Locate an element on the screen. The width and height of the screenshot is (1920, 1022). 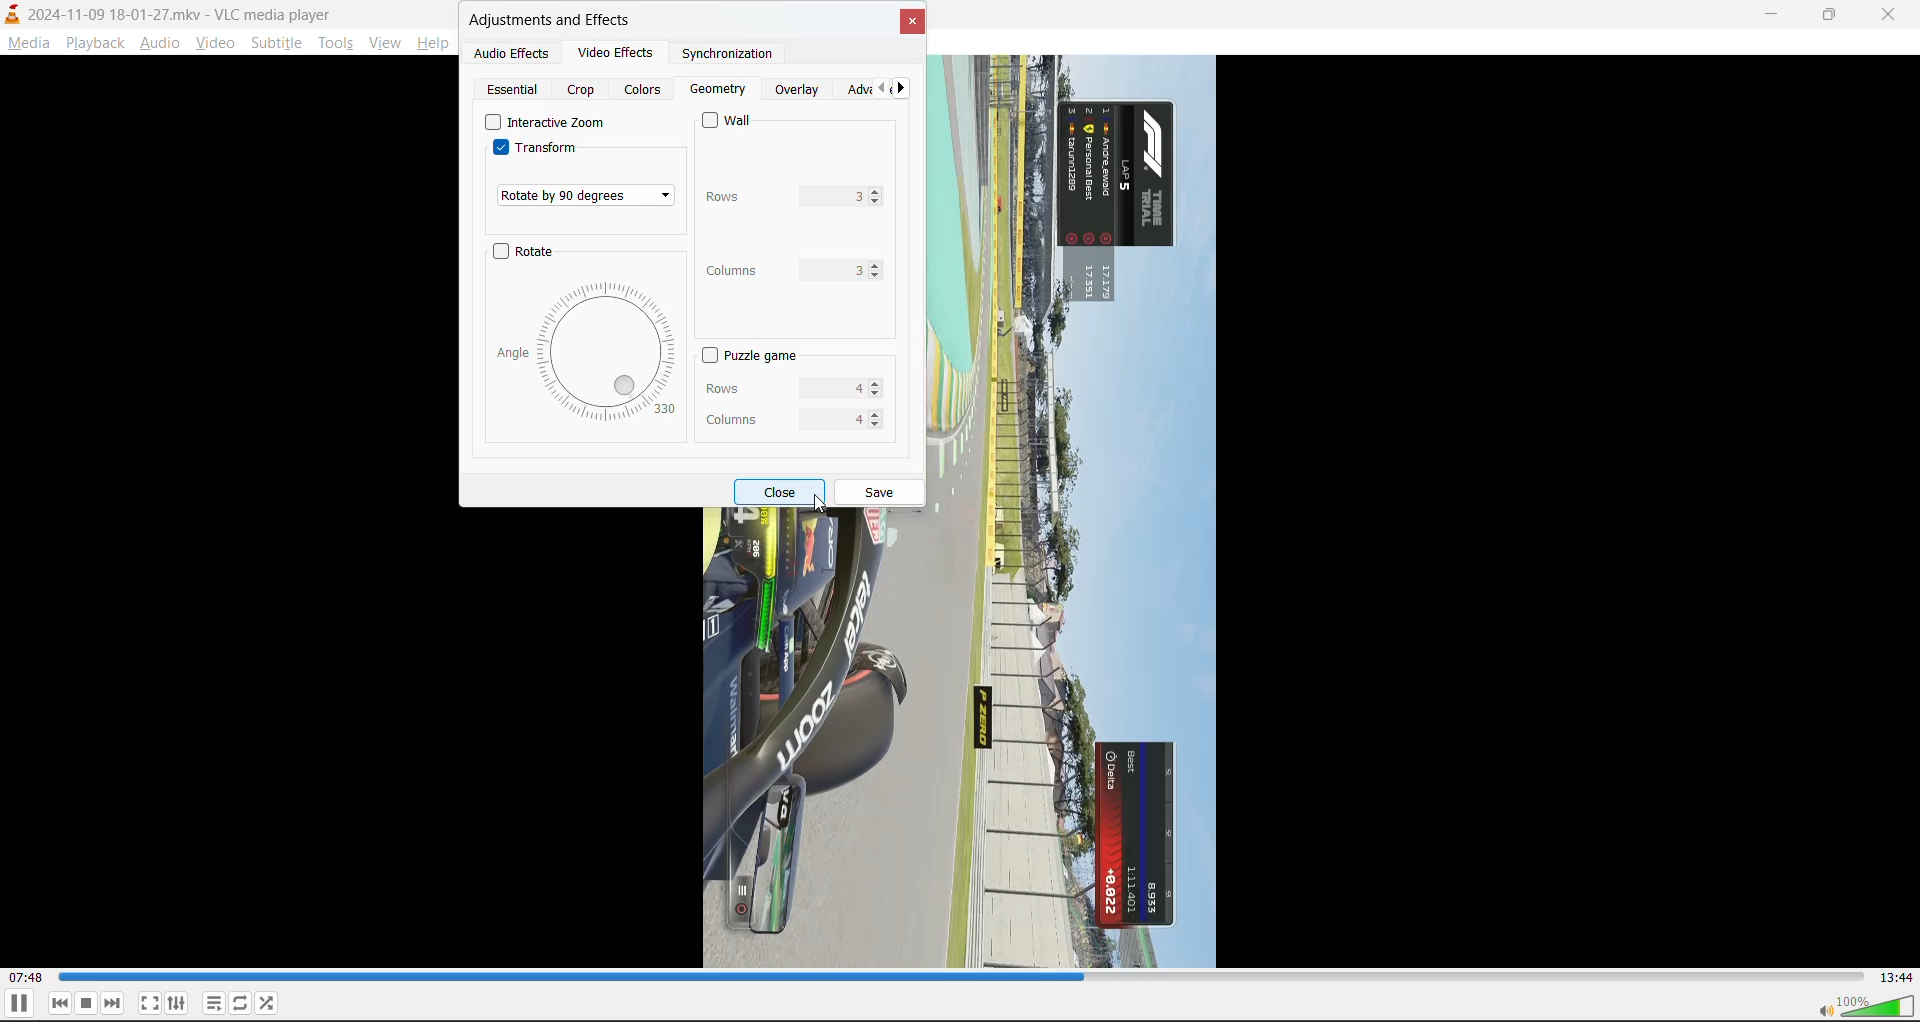
playlist is located at coordinates (215, 1003).